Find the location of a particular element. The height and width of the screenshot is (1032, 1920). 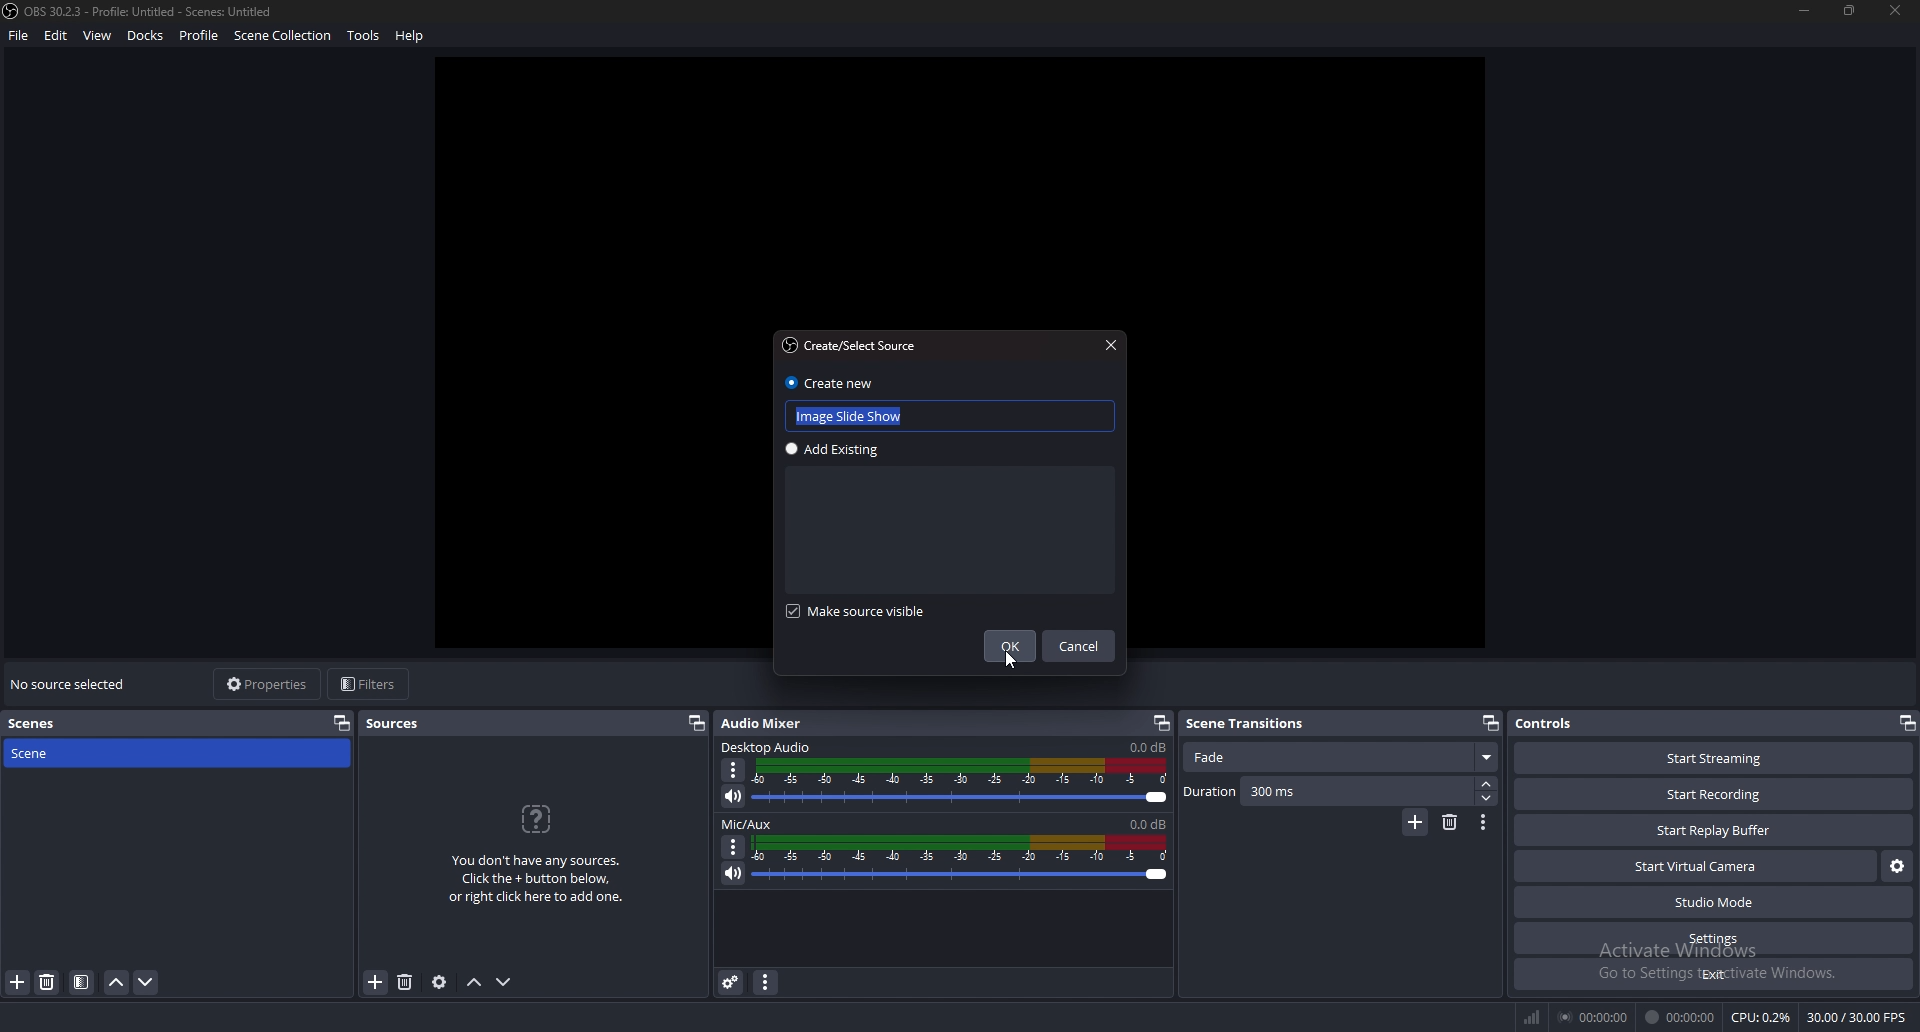

studio mode is located at coordinates (1712, 903).